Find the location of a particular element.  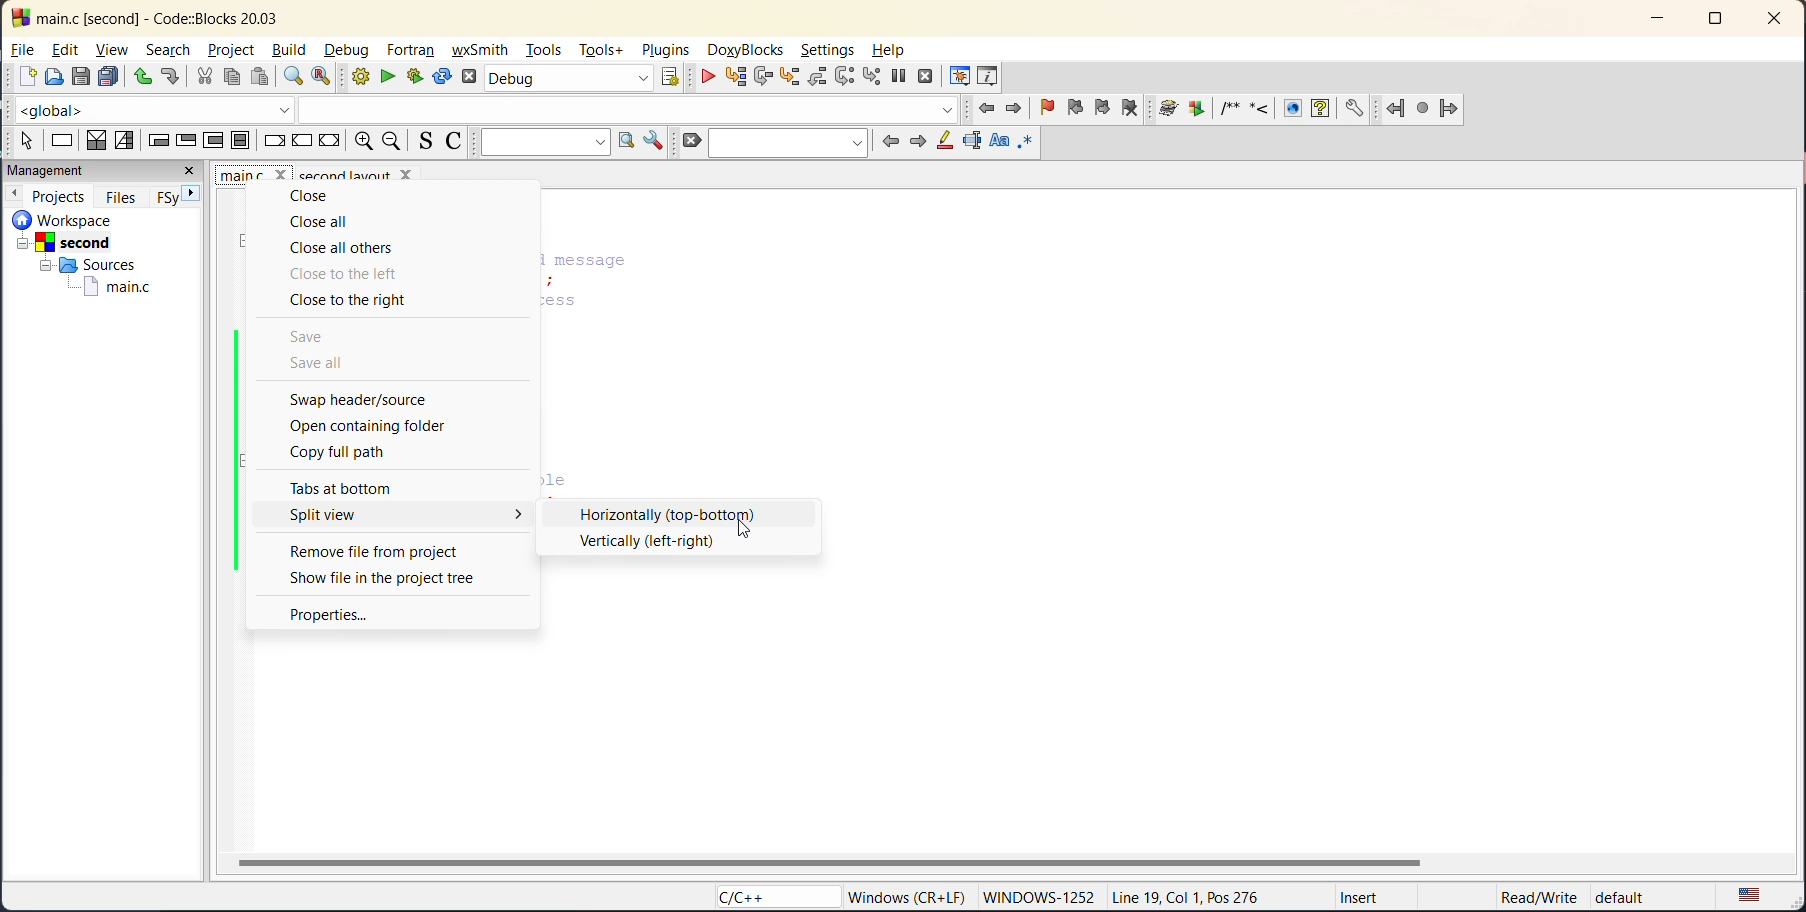

tabs at bottom is located at coordinates (353, 488).